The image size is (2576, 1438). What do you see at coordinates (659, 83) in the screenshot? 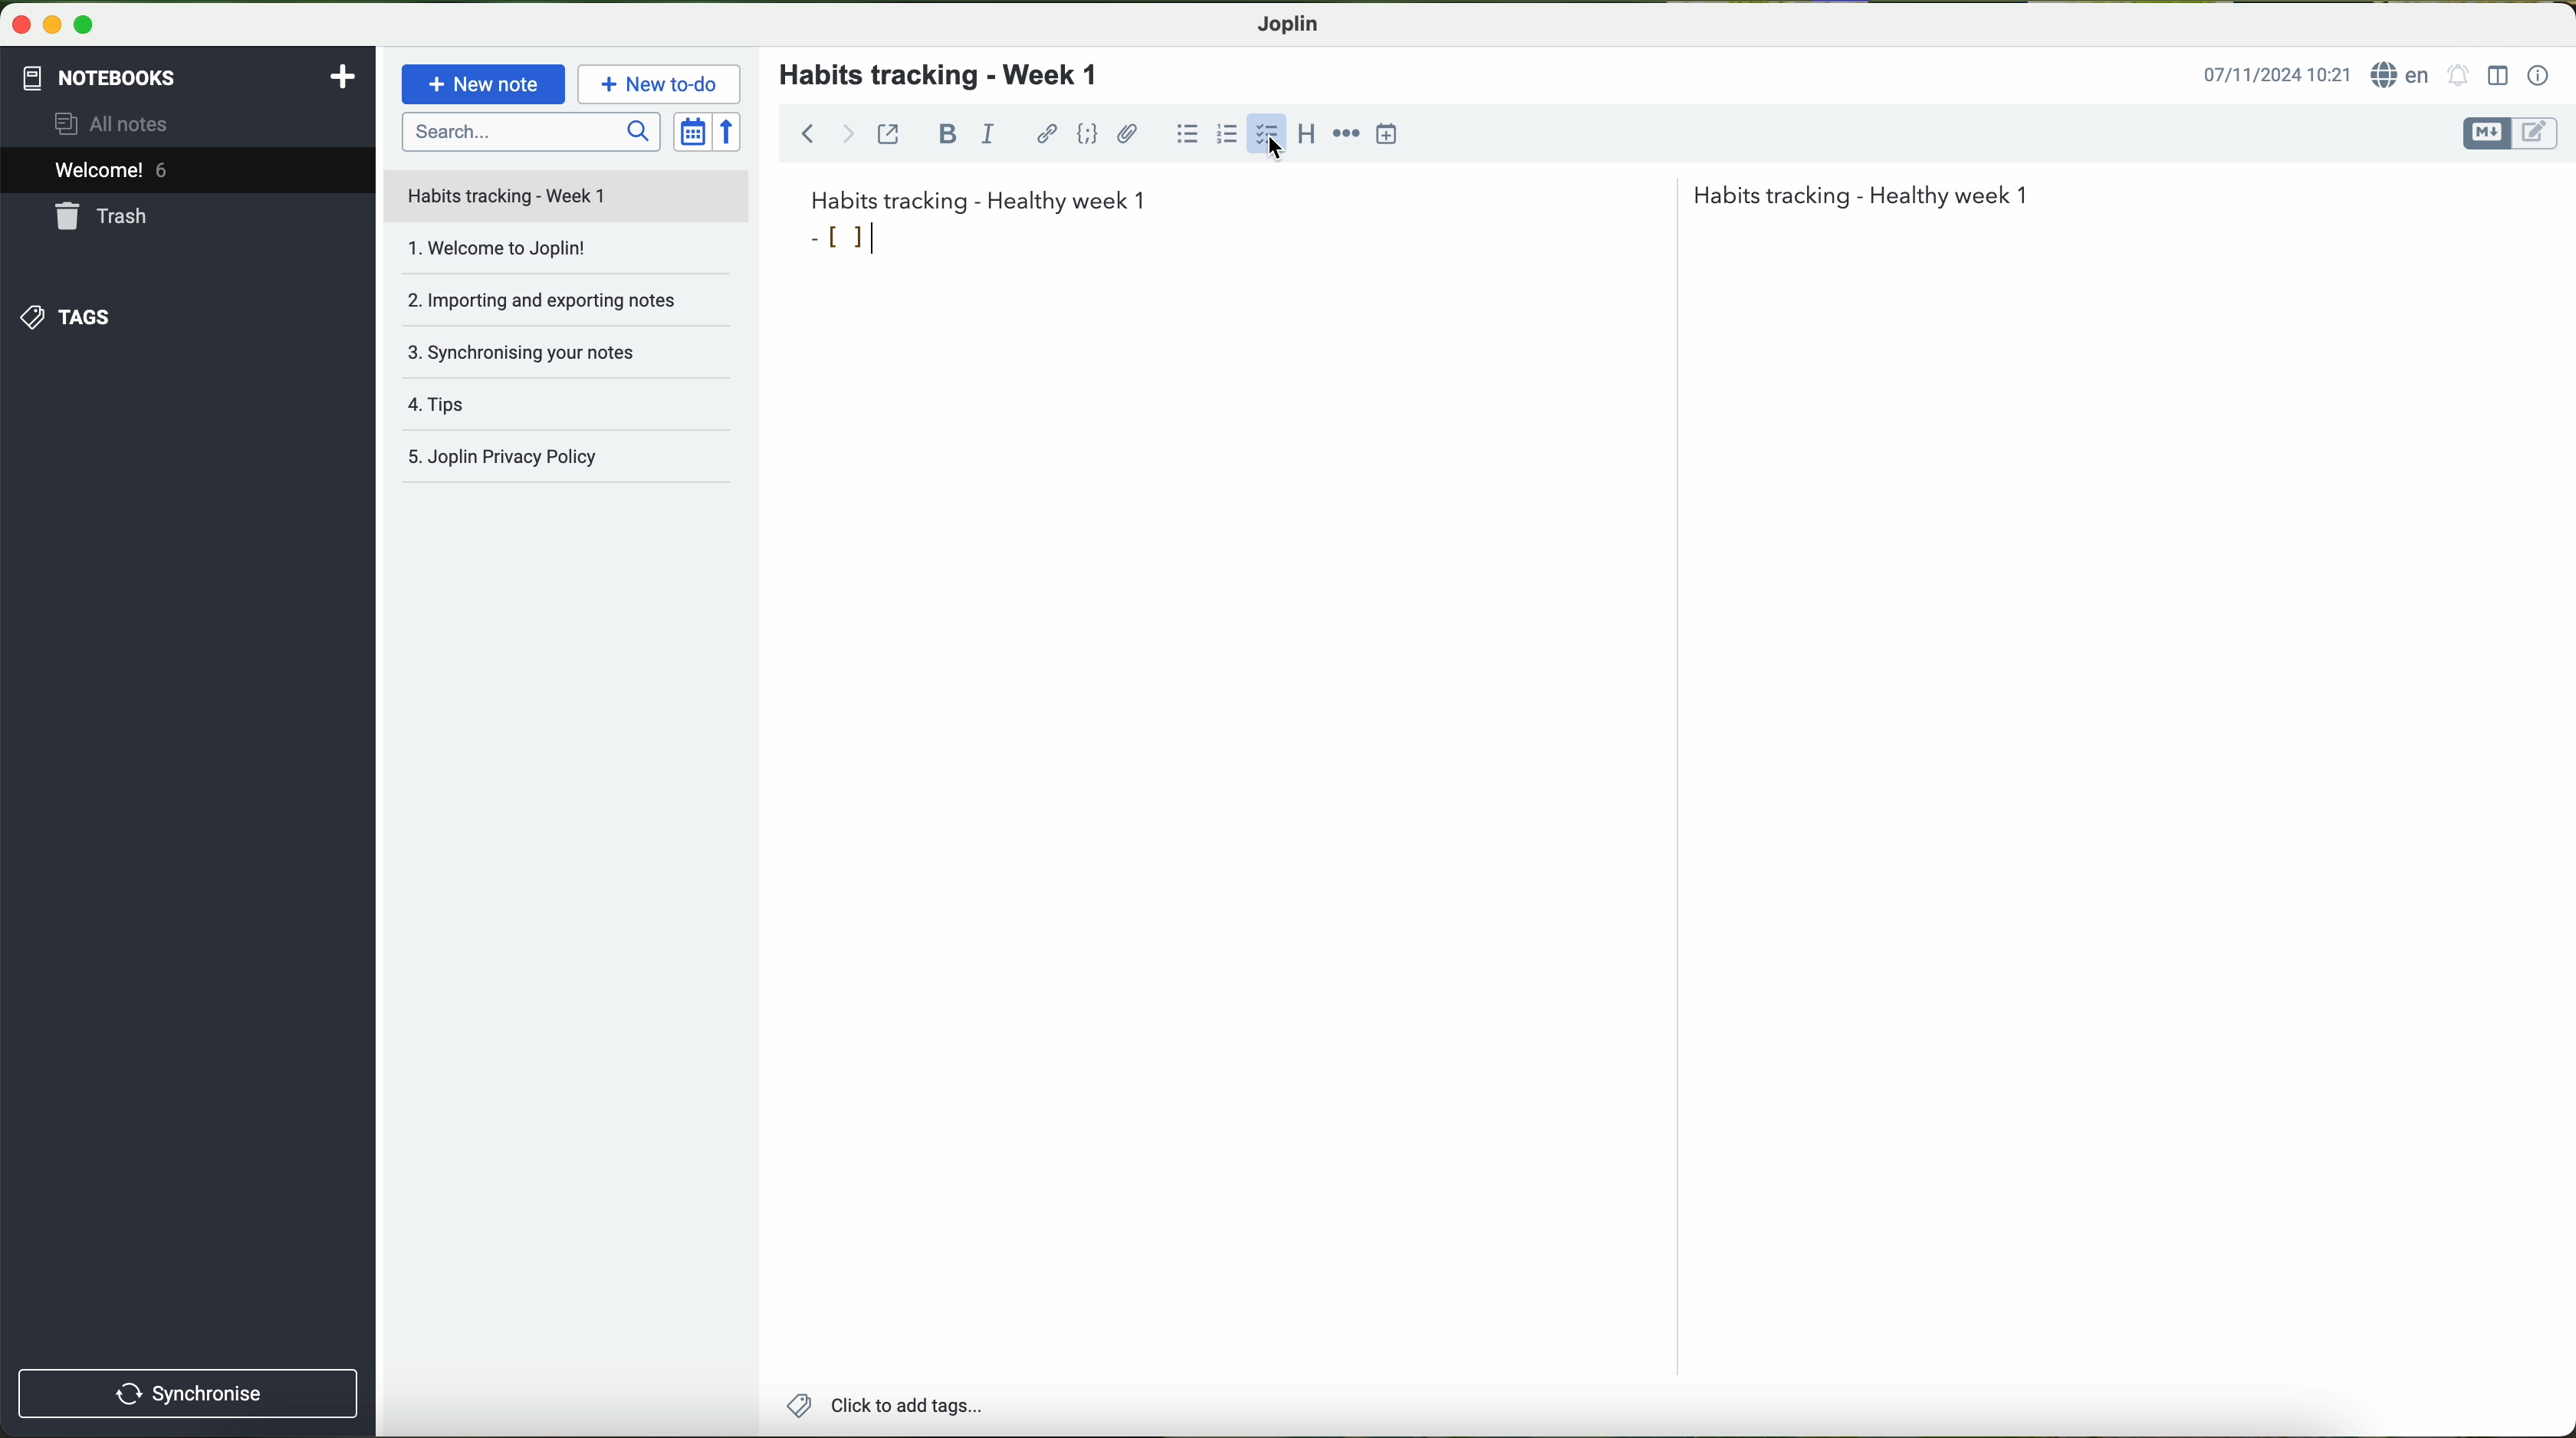
I see `new to-do button` at bounding box center [659, 83].